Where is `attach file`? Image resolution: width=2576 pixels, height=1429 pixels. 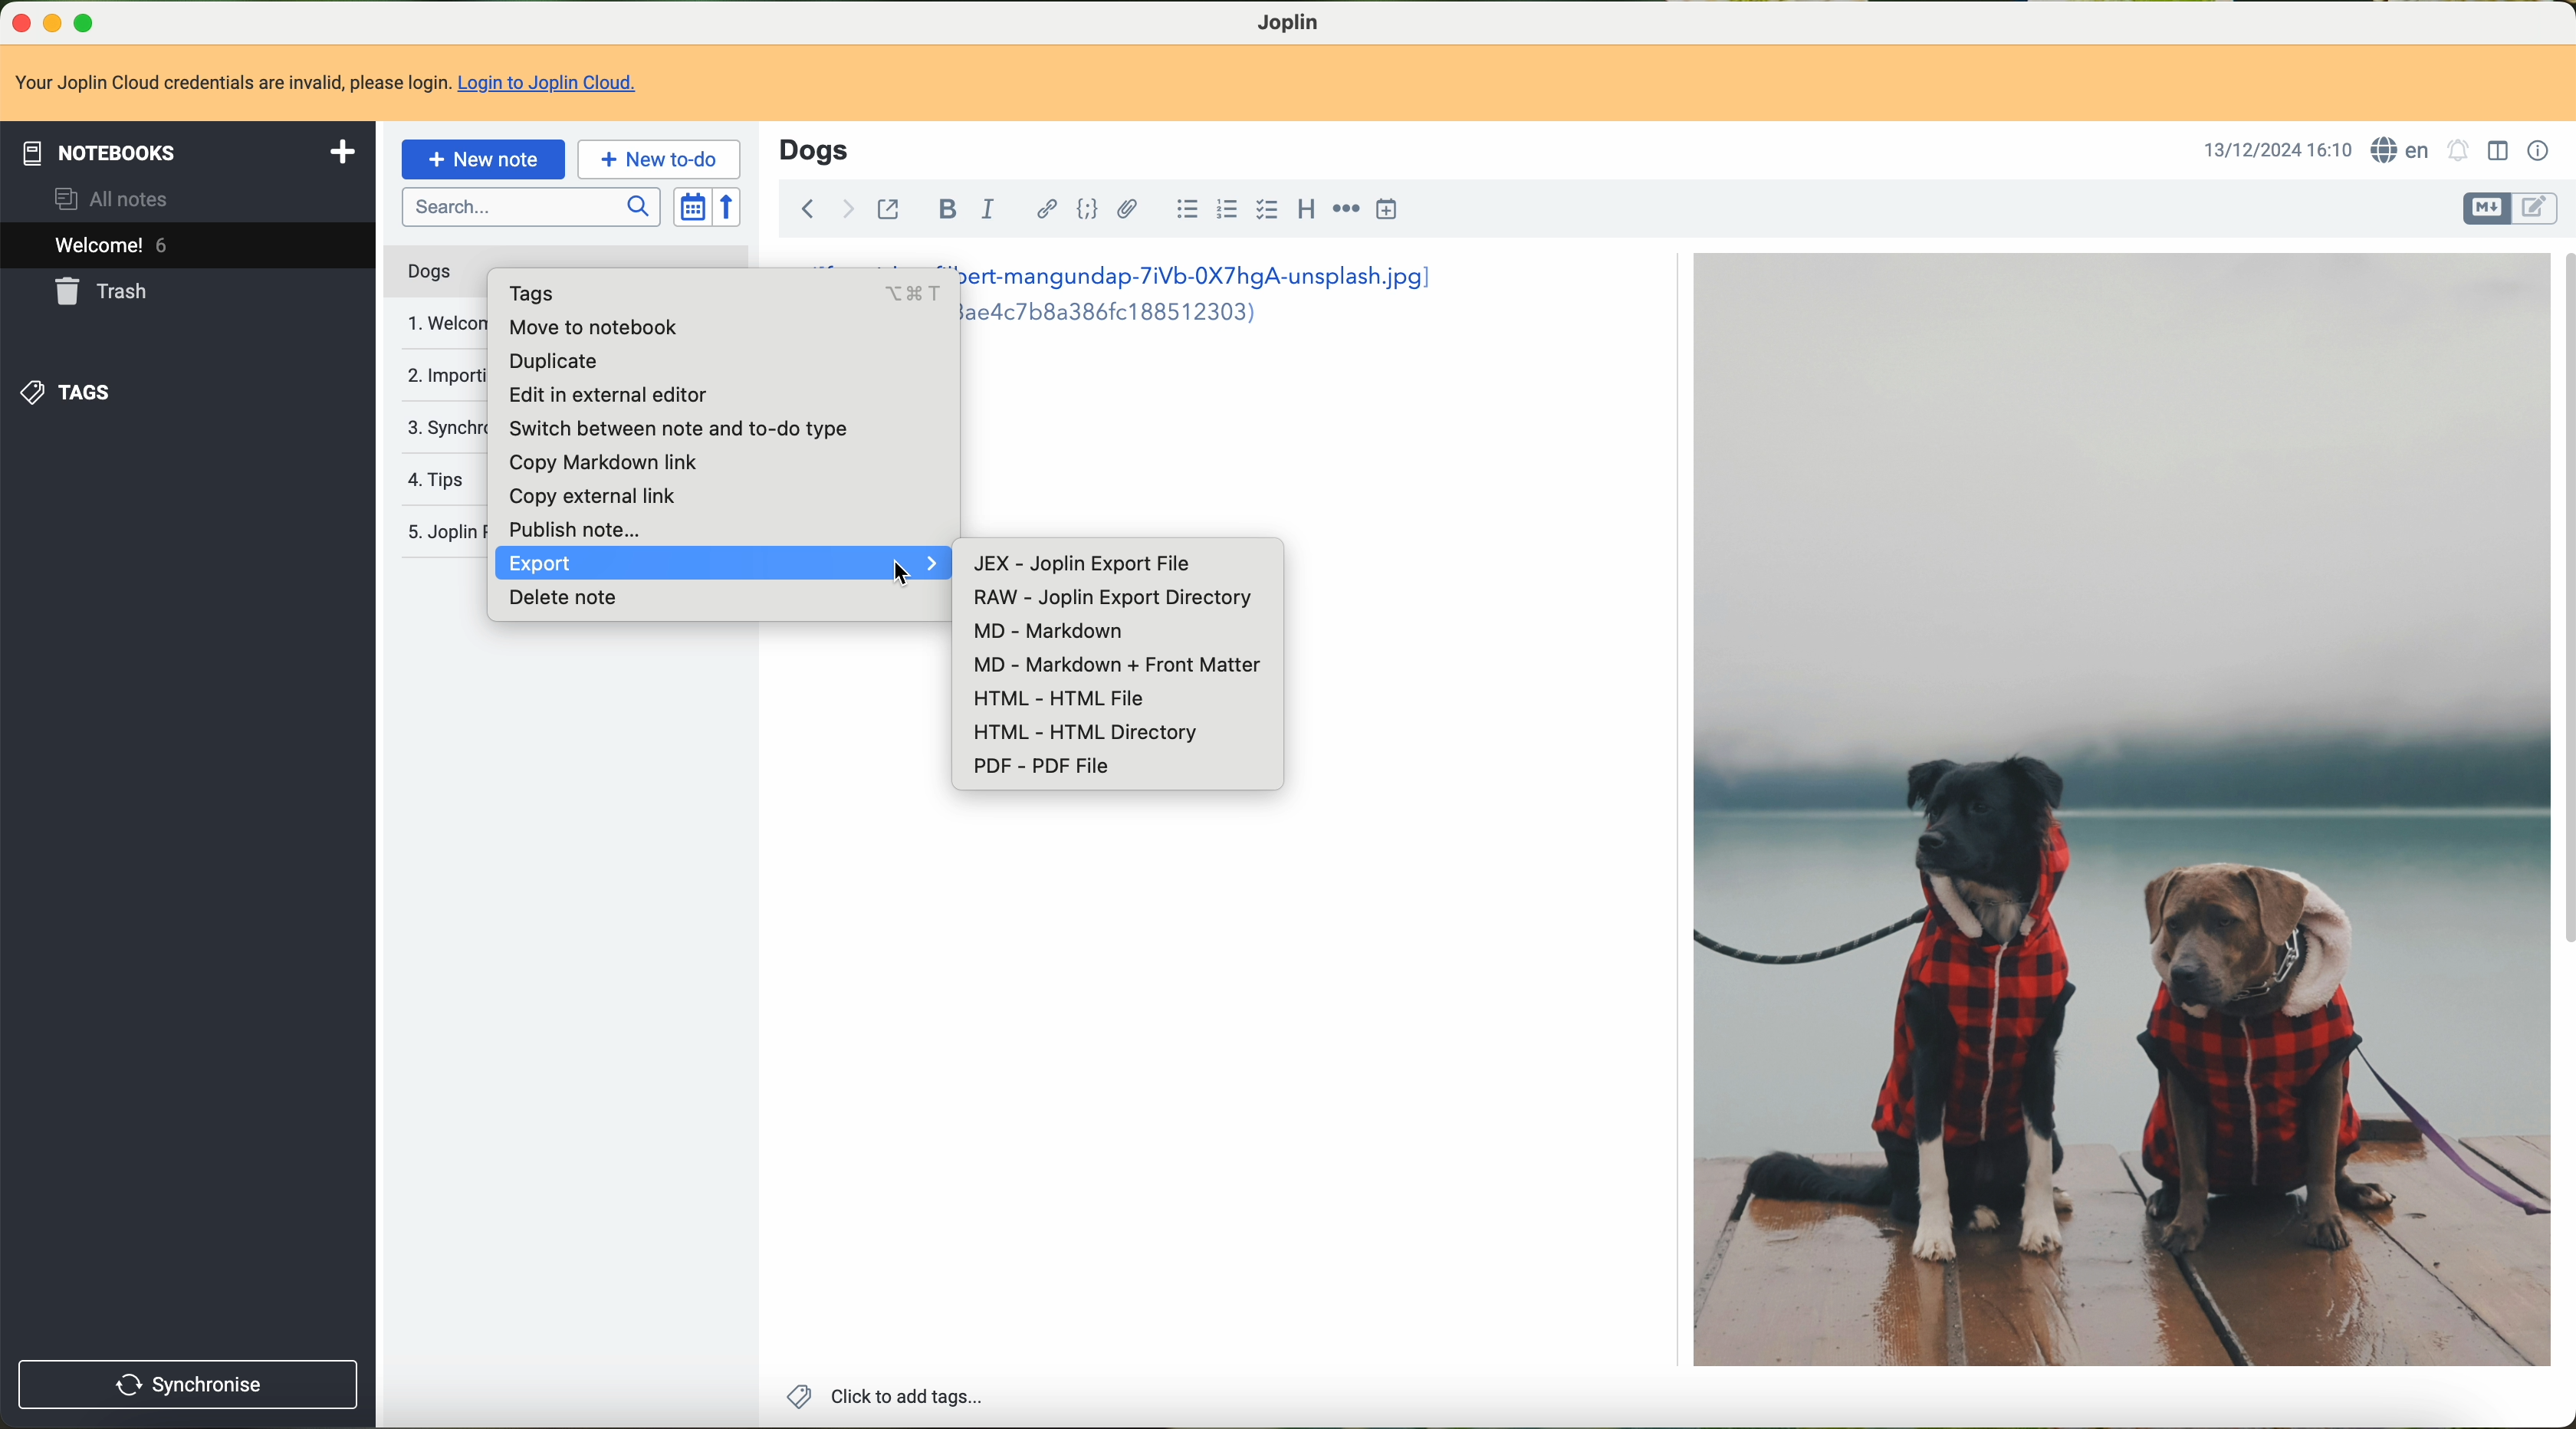 attach file is located at coordinates (1127, 209).